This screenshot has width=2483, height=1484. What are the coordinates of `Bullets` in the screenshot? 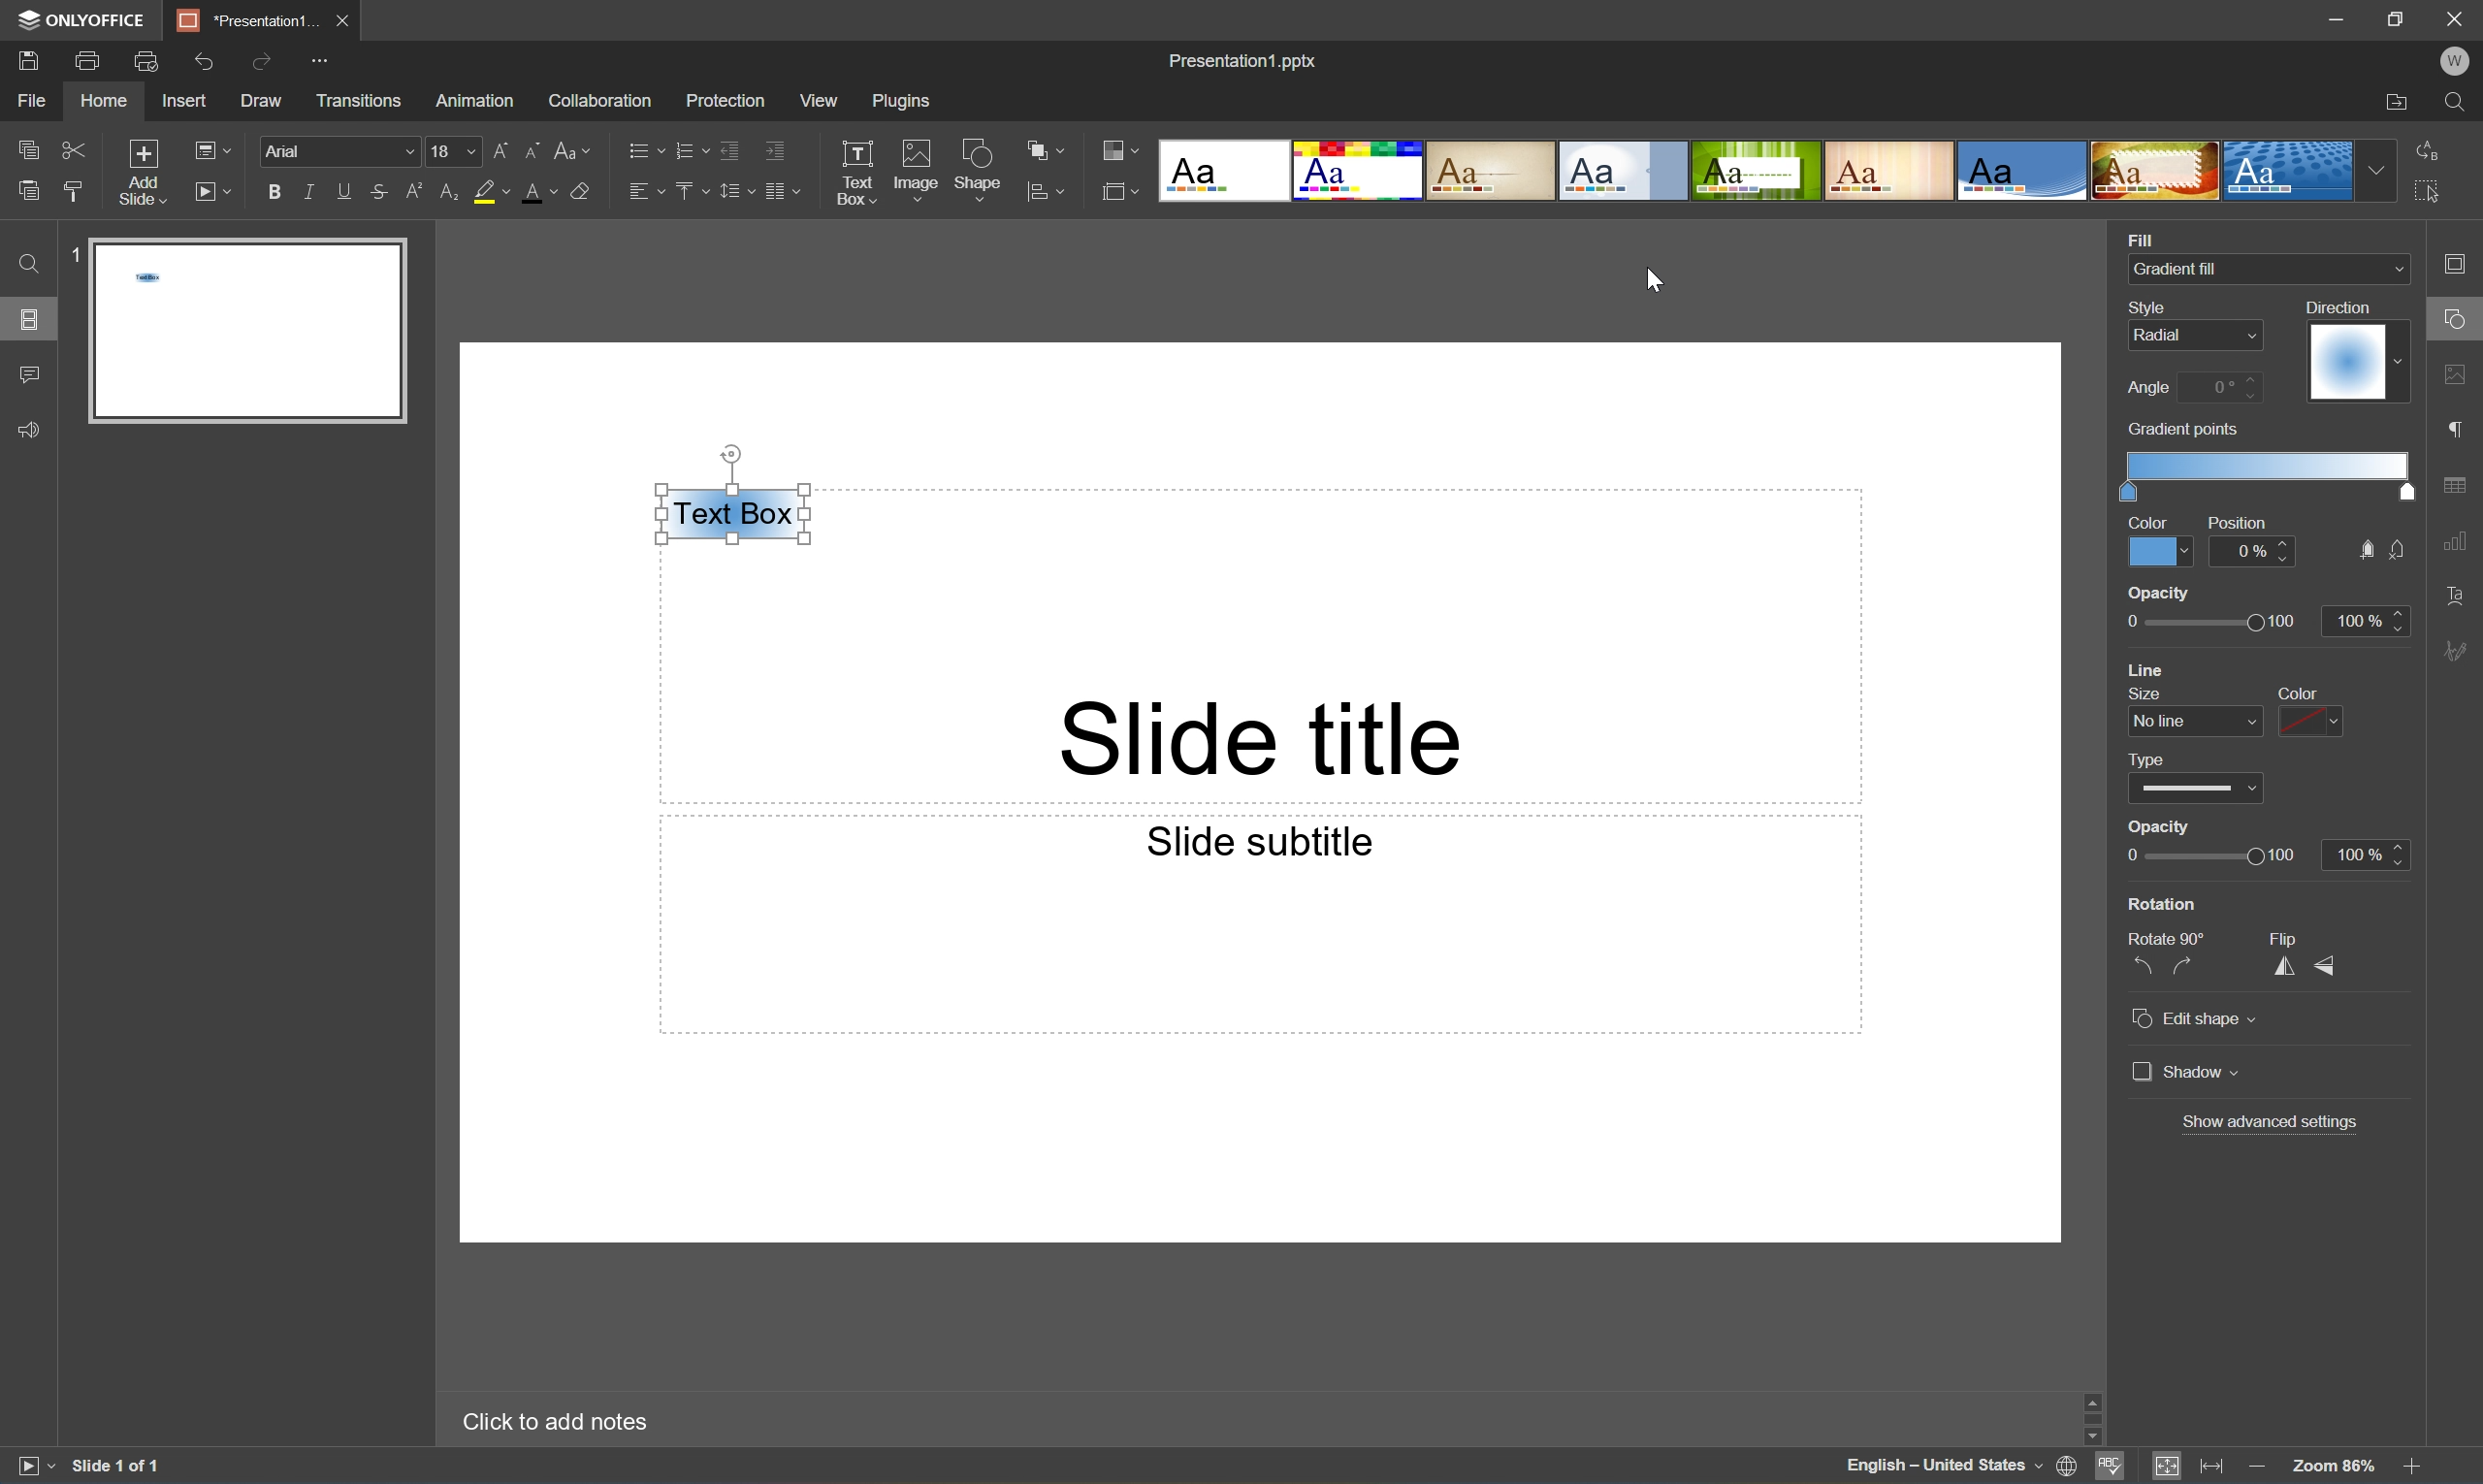 It's located at (636, 151).